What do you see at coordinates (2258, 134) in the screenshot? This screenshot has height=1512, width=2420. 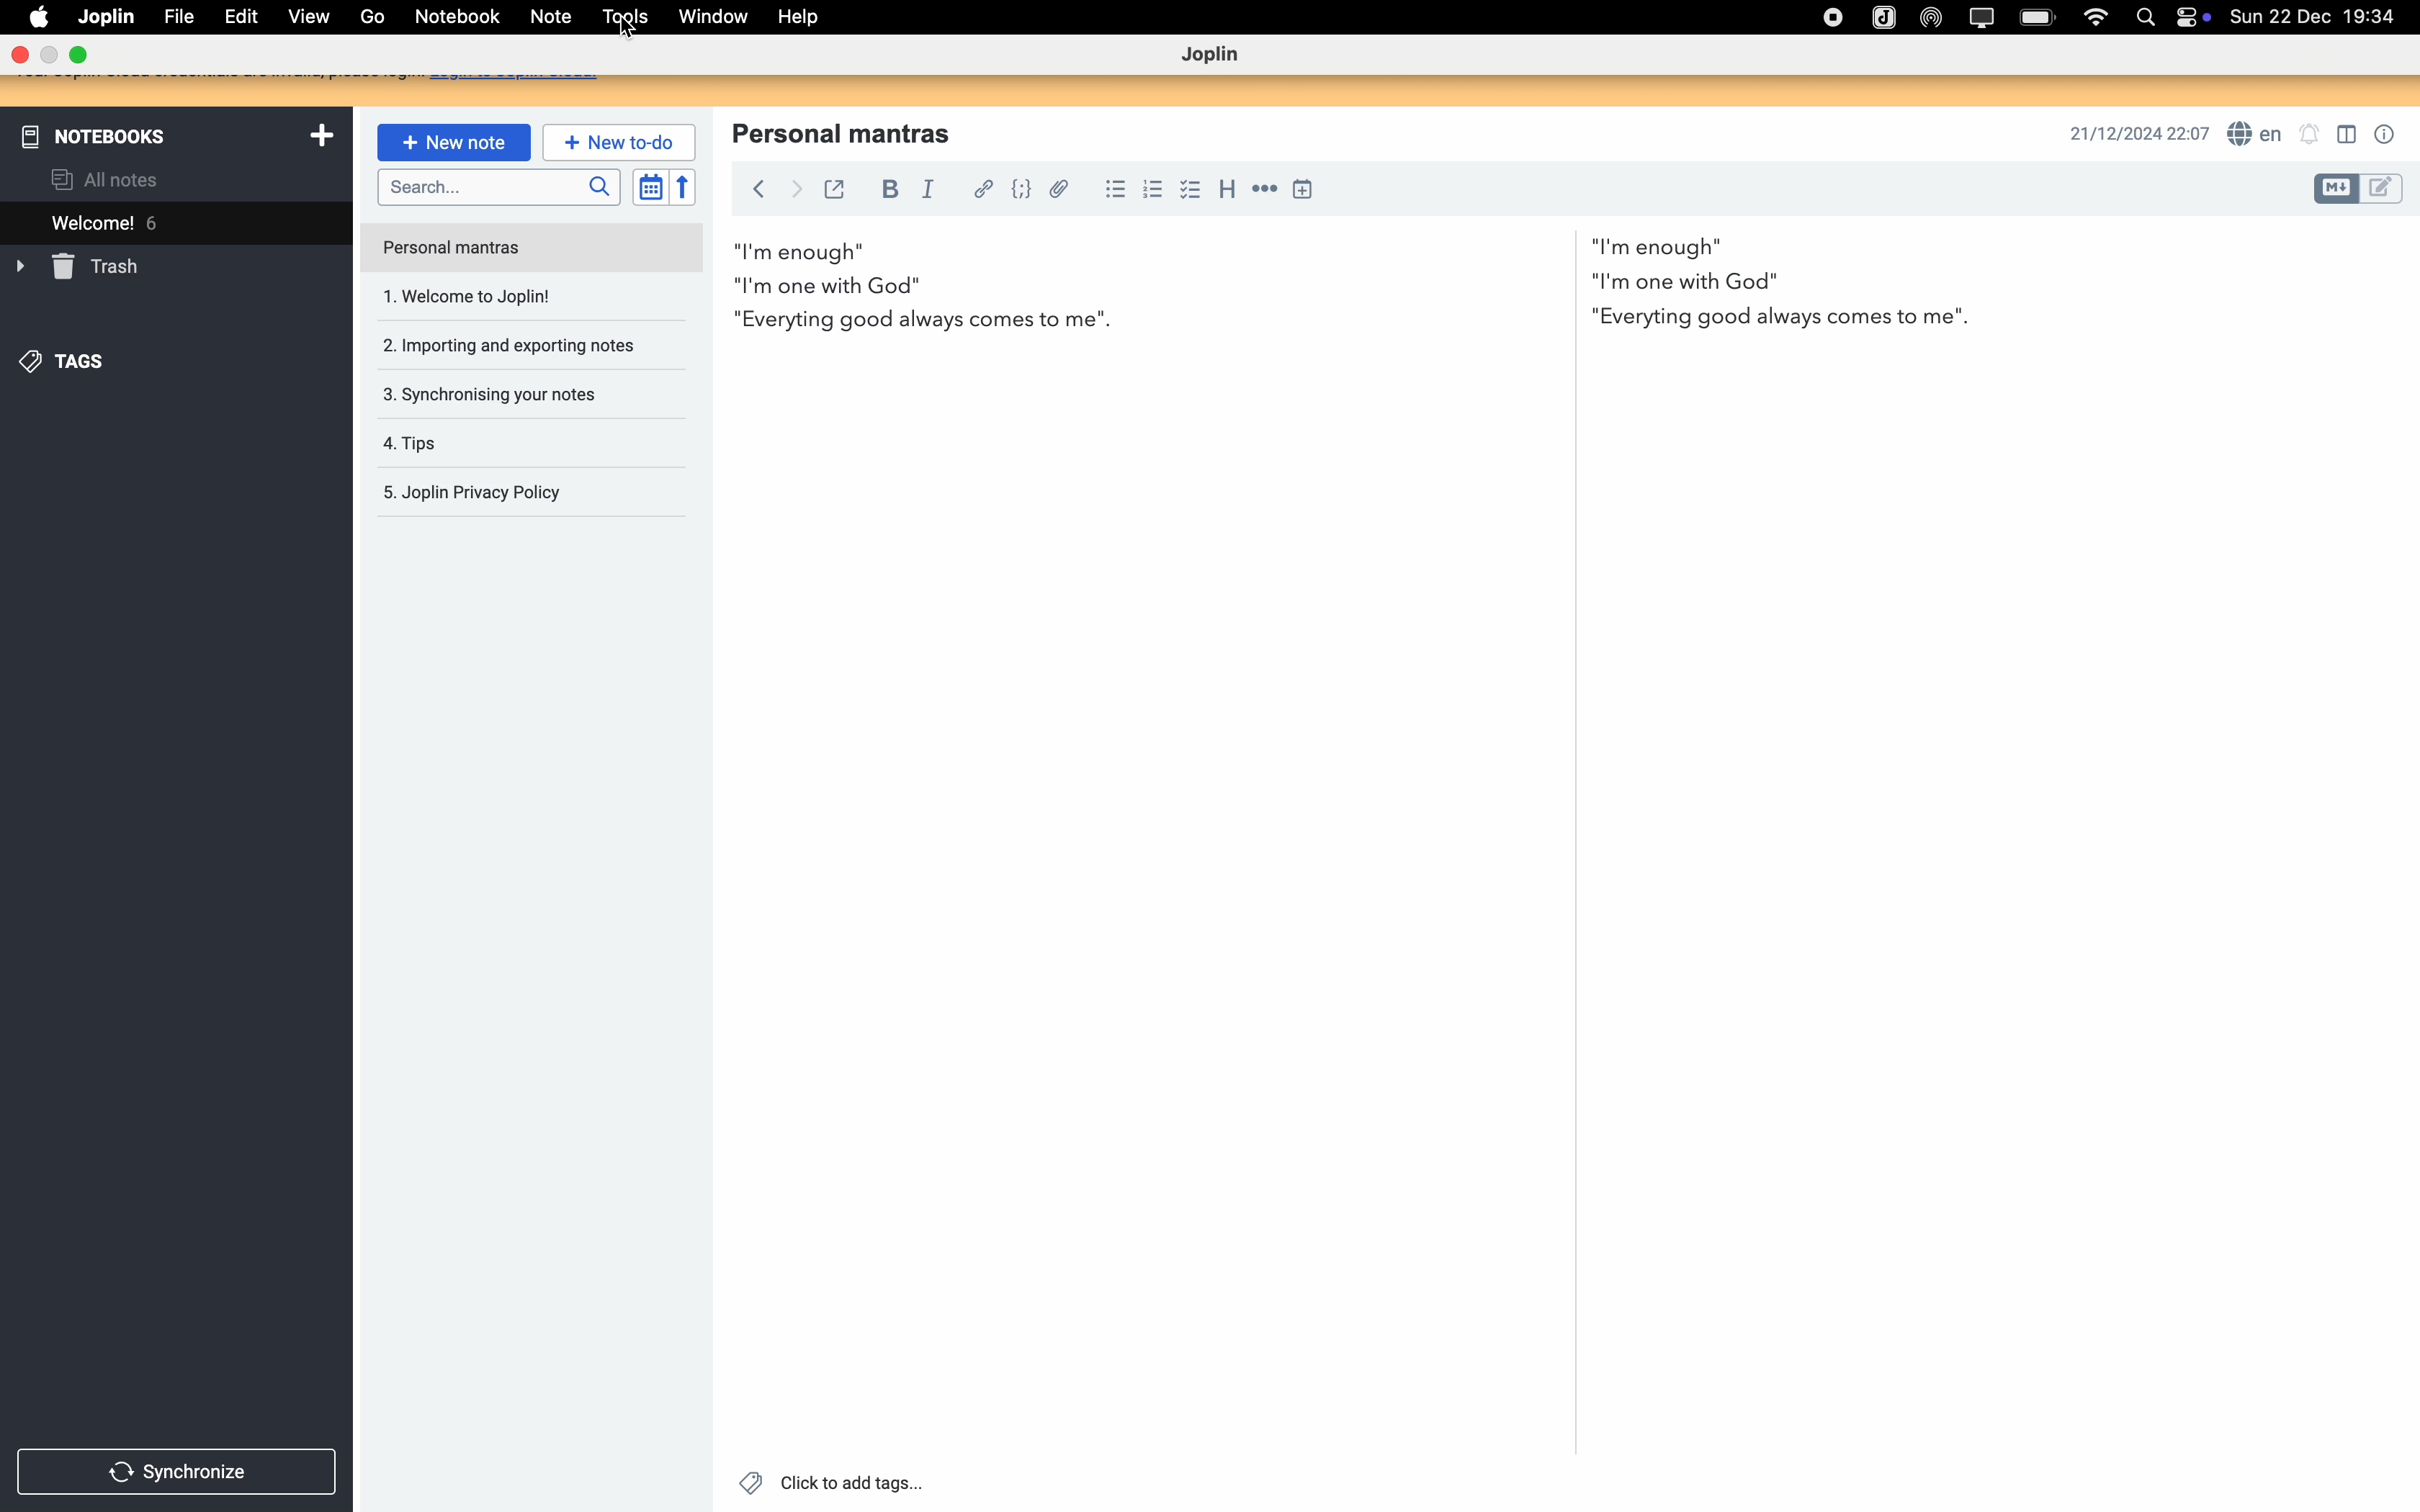 I see `spell checker` at bounding box center [2258, 134].